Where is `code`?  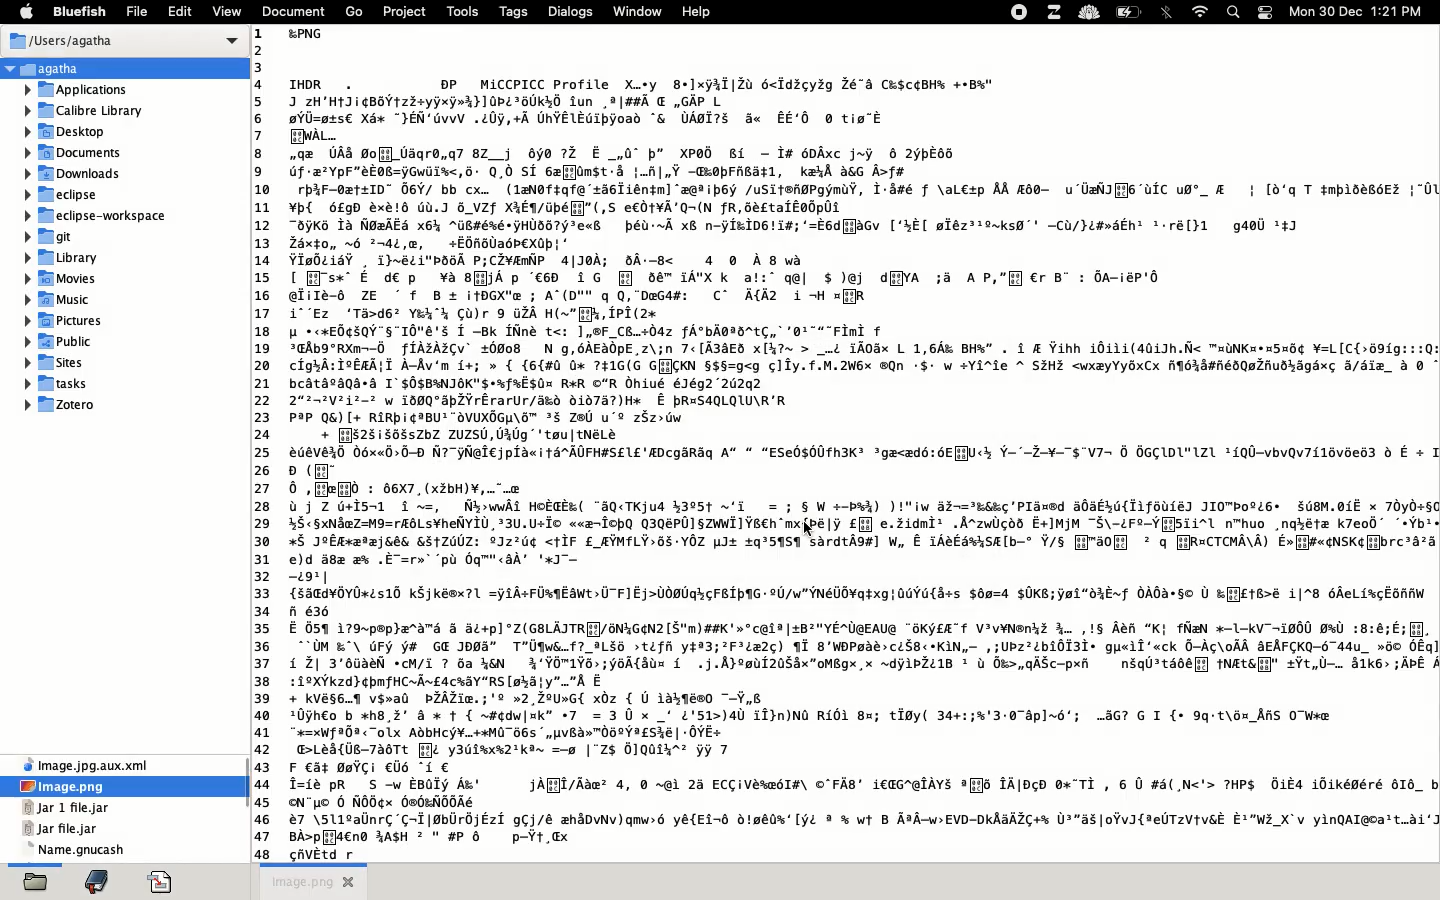
code is located at coordinates (161, 882).